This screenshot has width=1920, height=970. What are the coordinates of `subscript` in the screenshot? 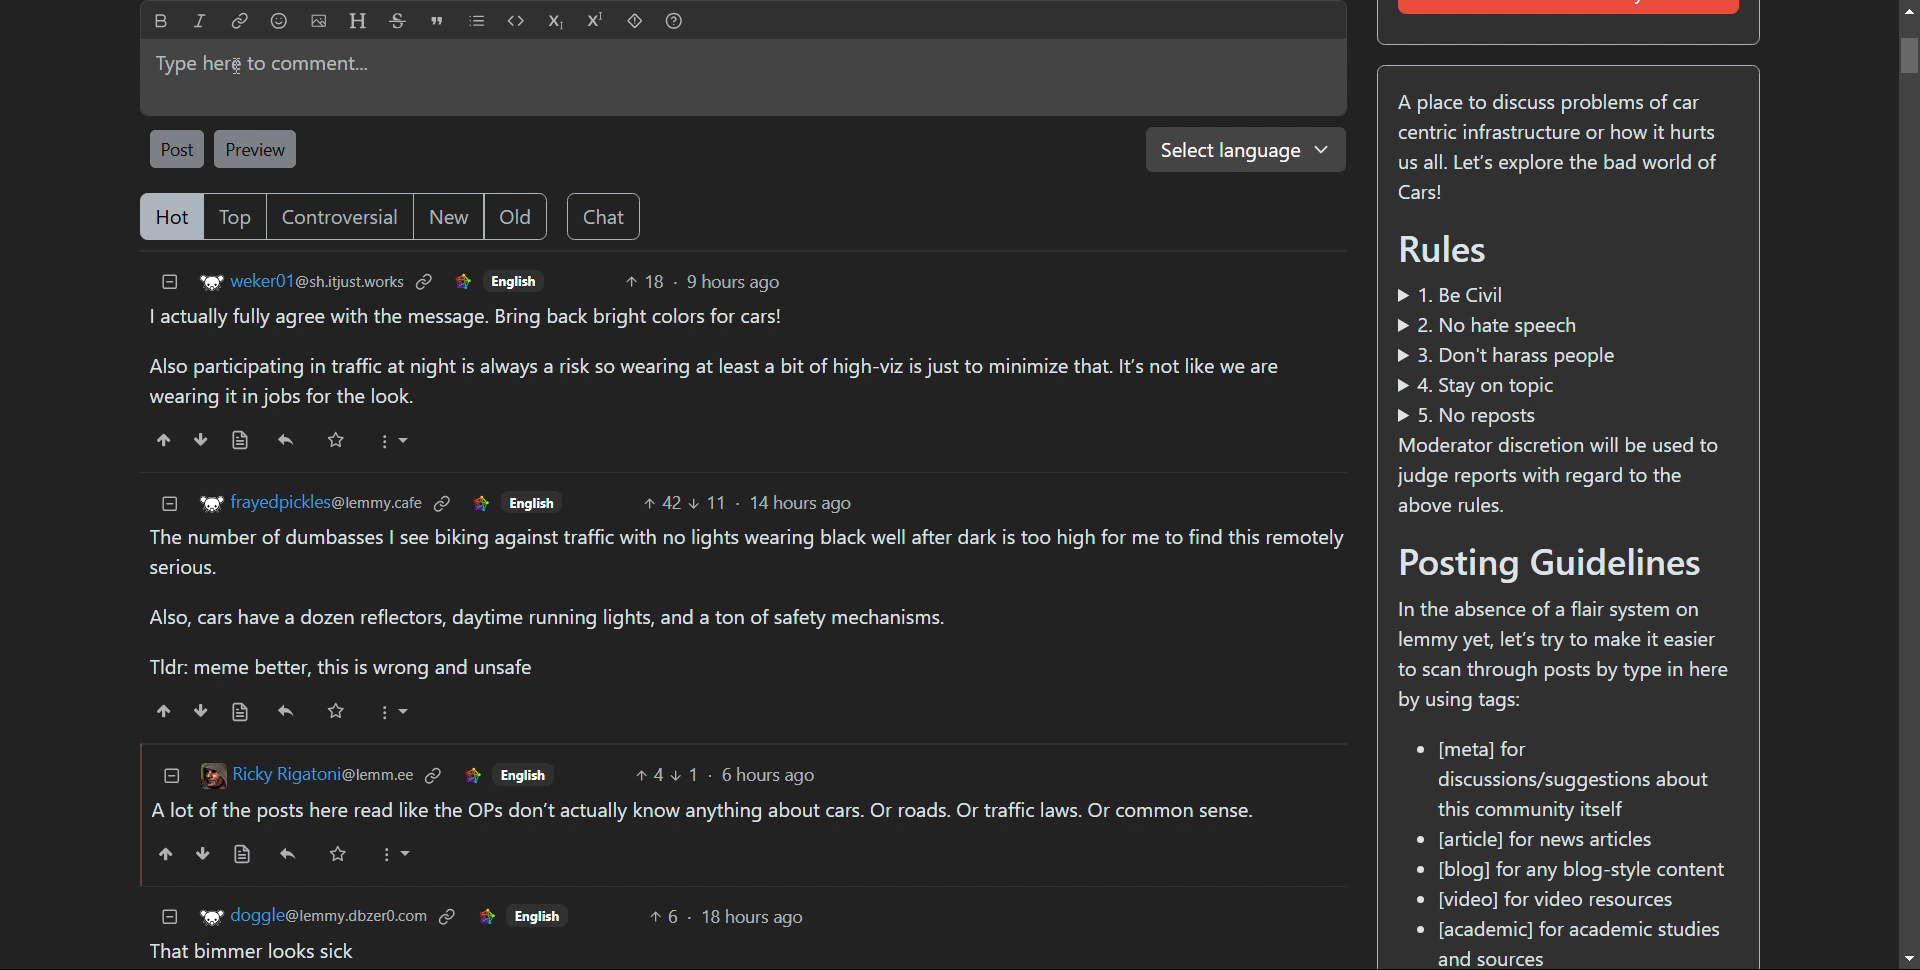 It's located at (556, 21).